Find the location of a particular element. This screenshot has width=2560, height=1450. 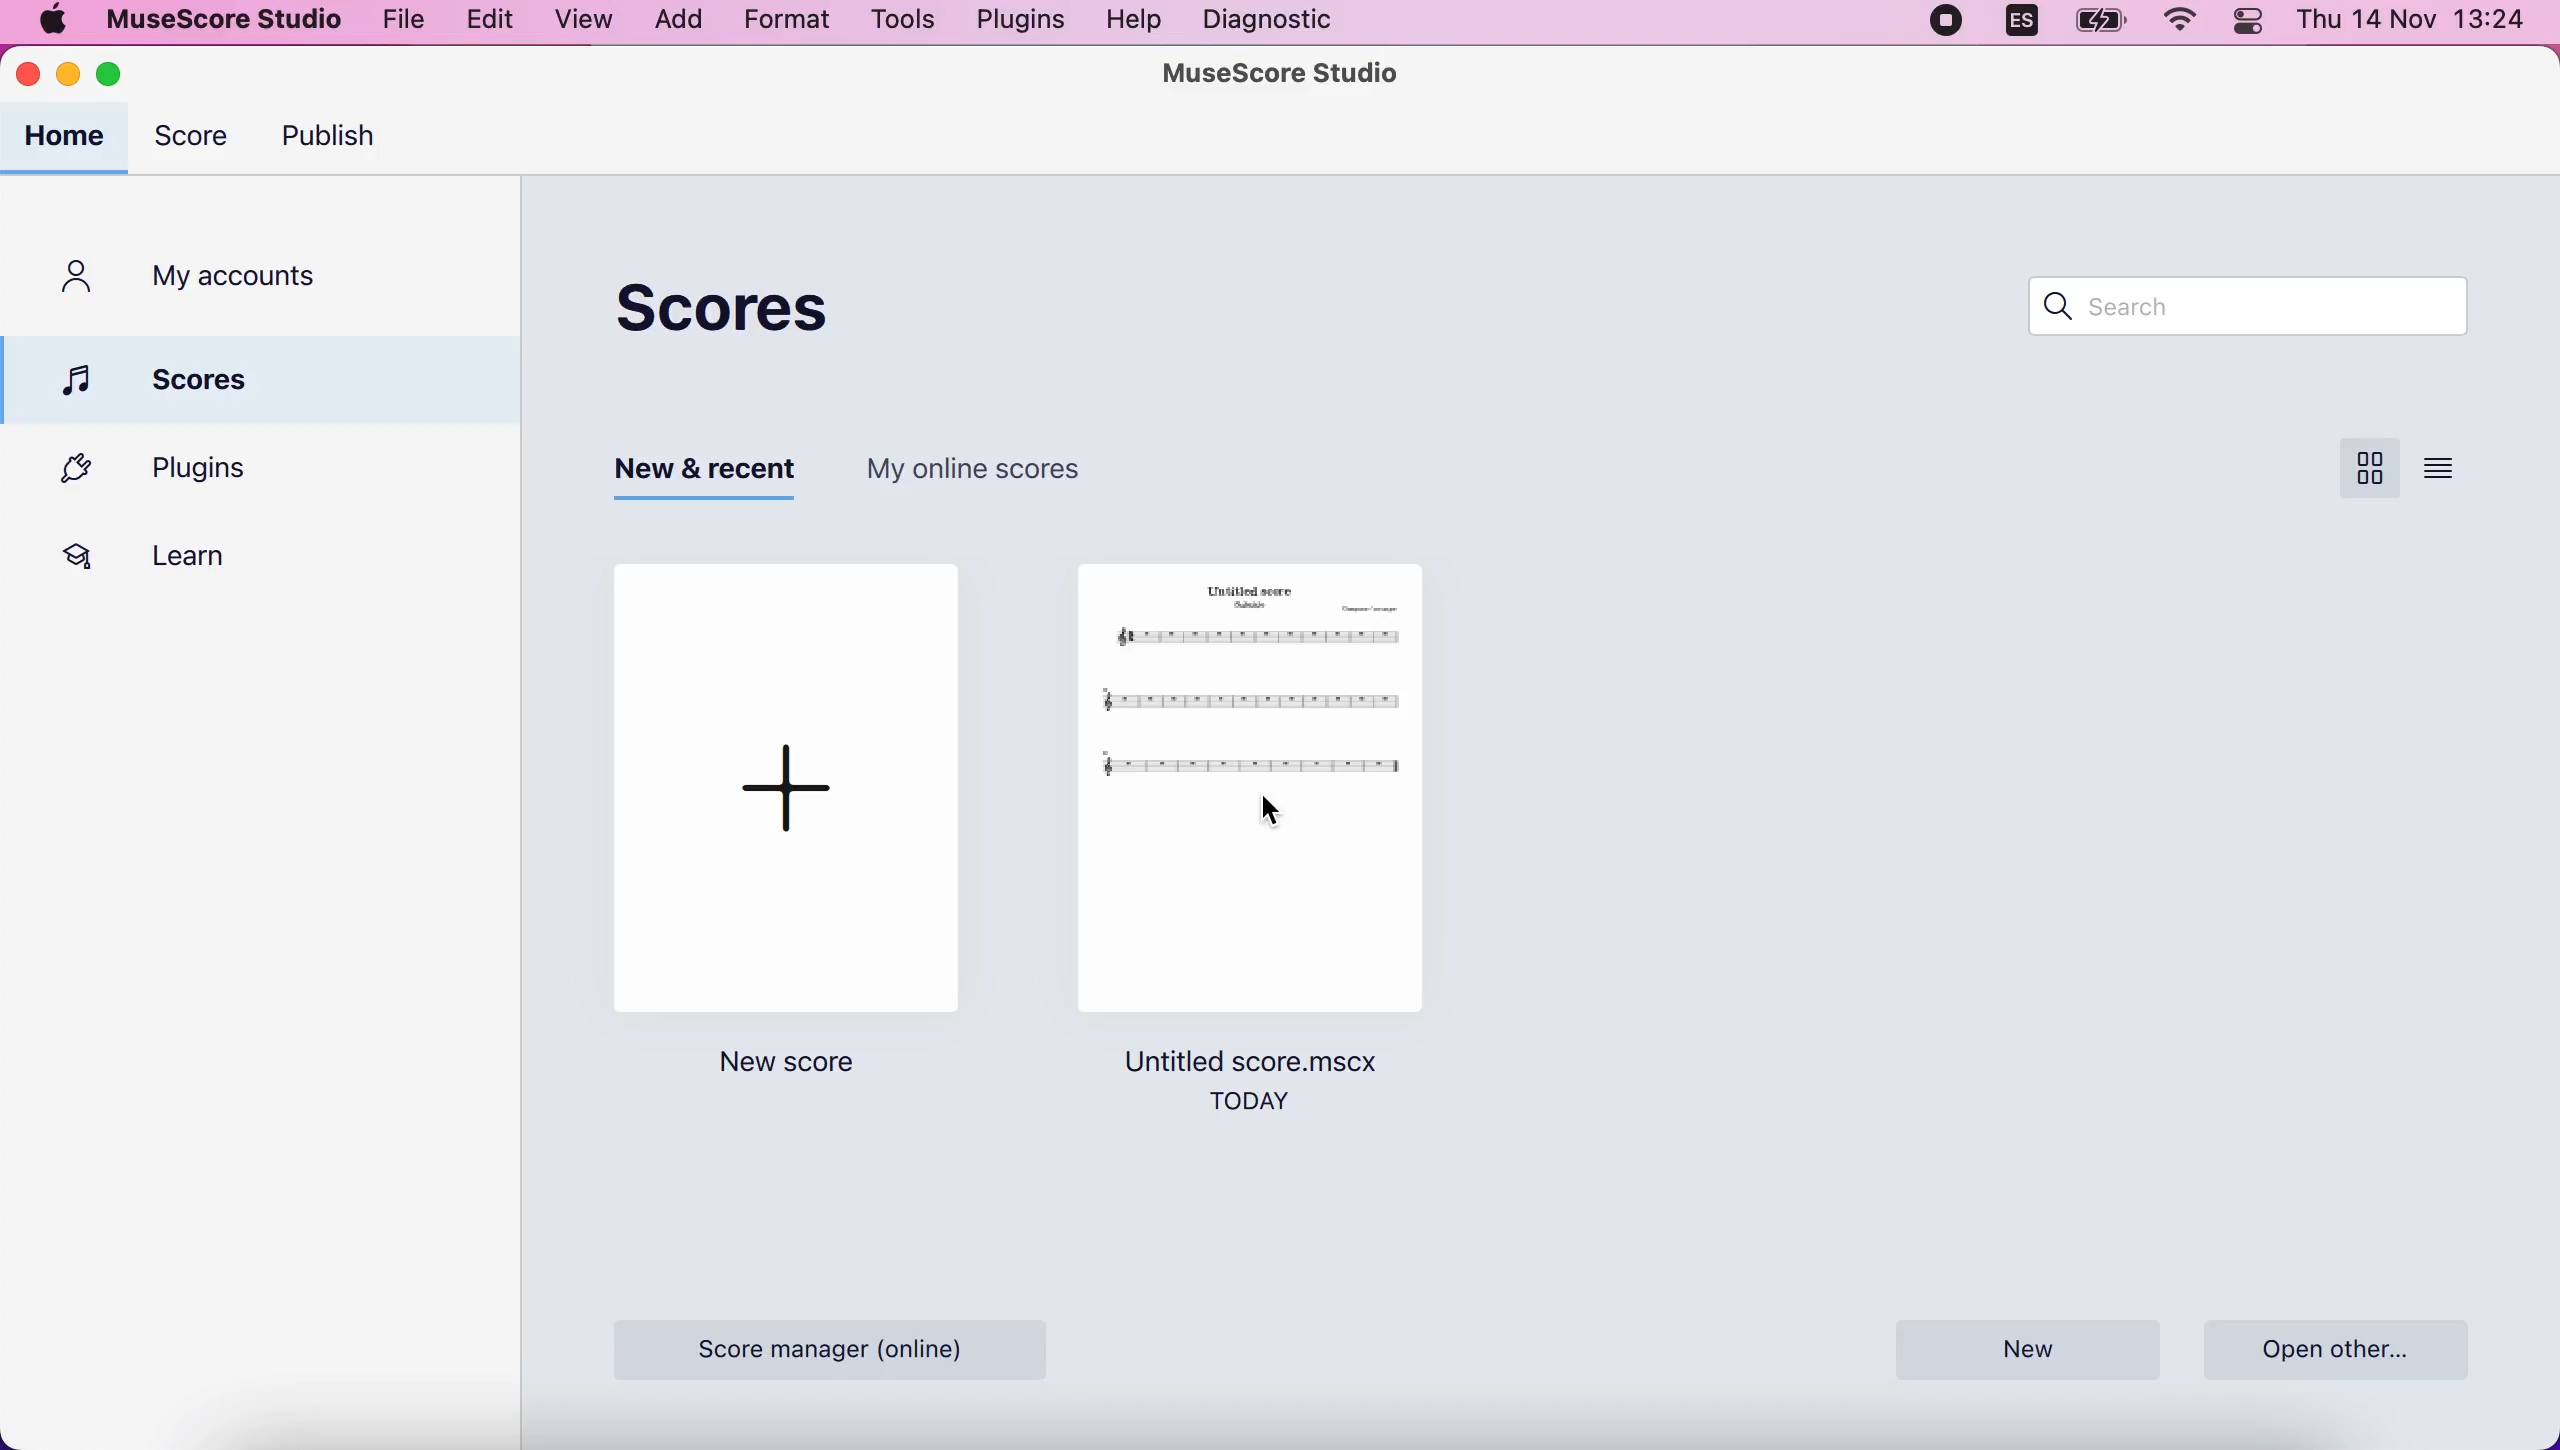

close is located at coordinates (32, 75).